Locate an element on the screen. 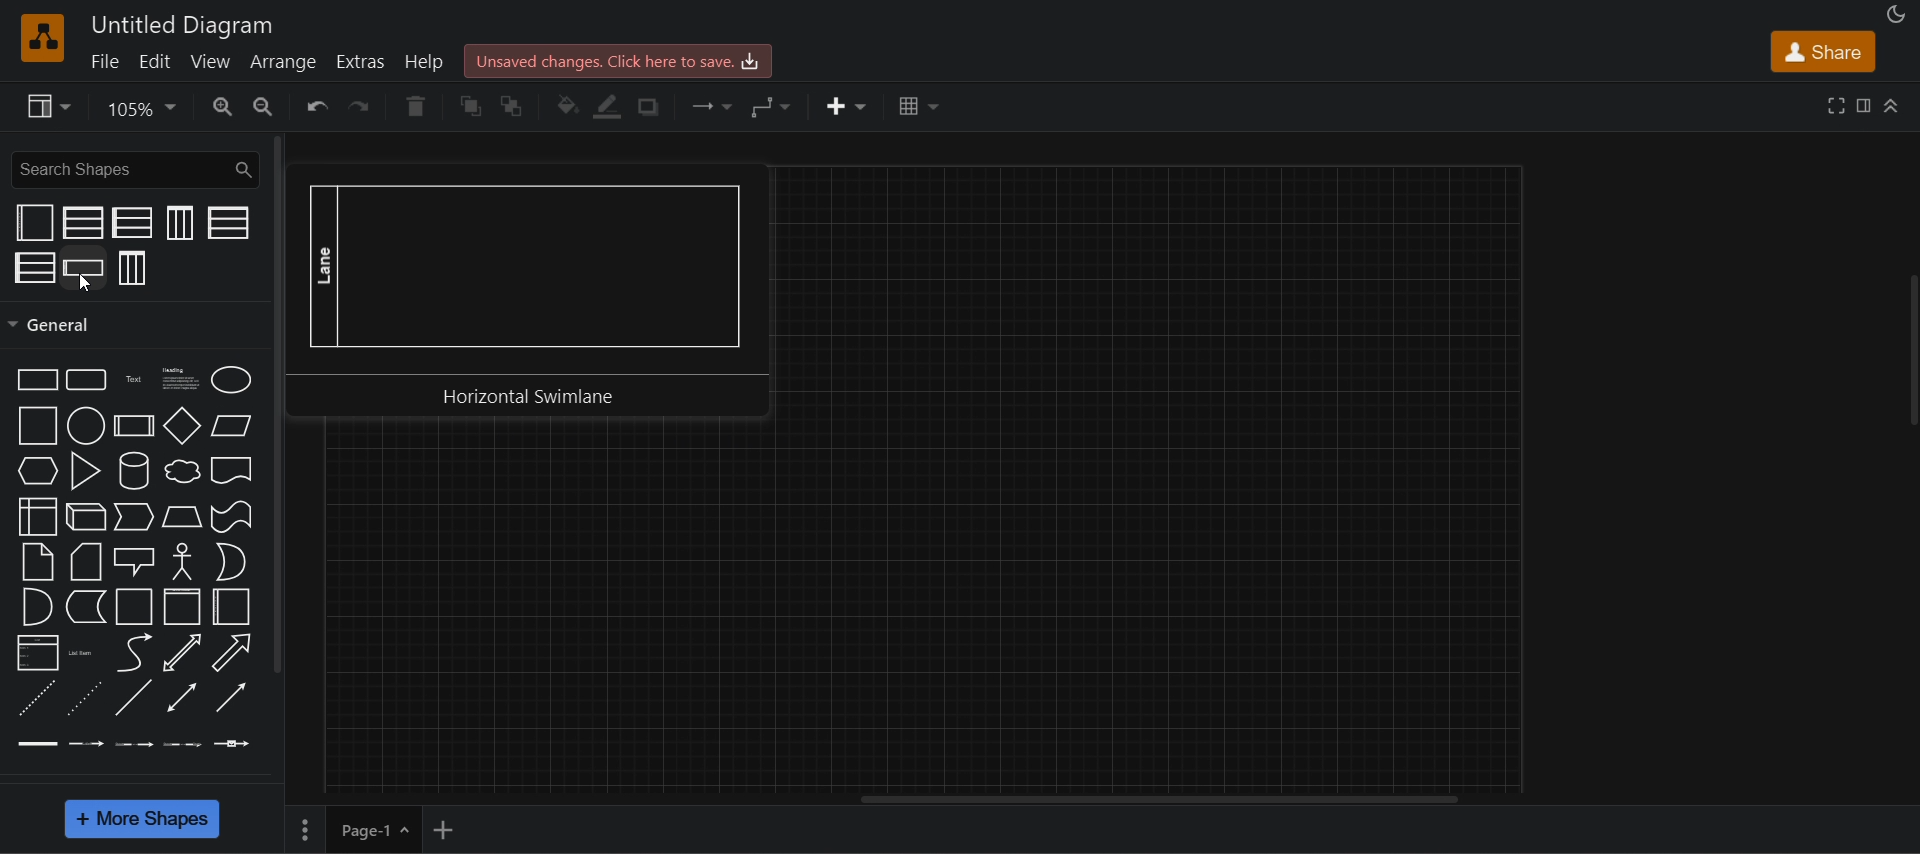  connector with 3 labels is located at coordinates (182, 745).